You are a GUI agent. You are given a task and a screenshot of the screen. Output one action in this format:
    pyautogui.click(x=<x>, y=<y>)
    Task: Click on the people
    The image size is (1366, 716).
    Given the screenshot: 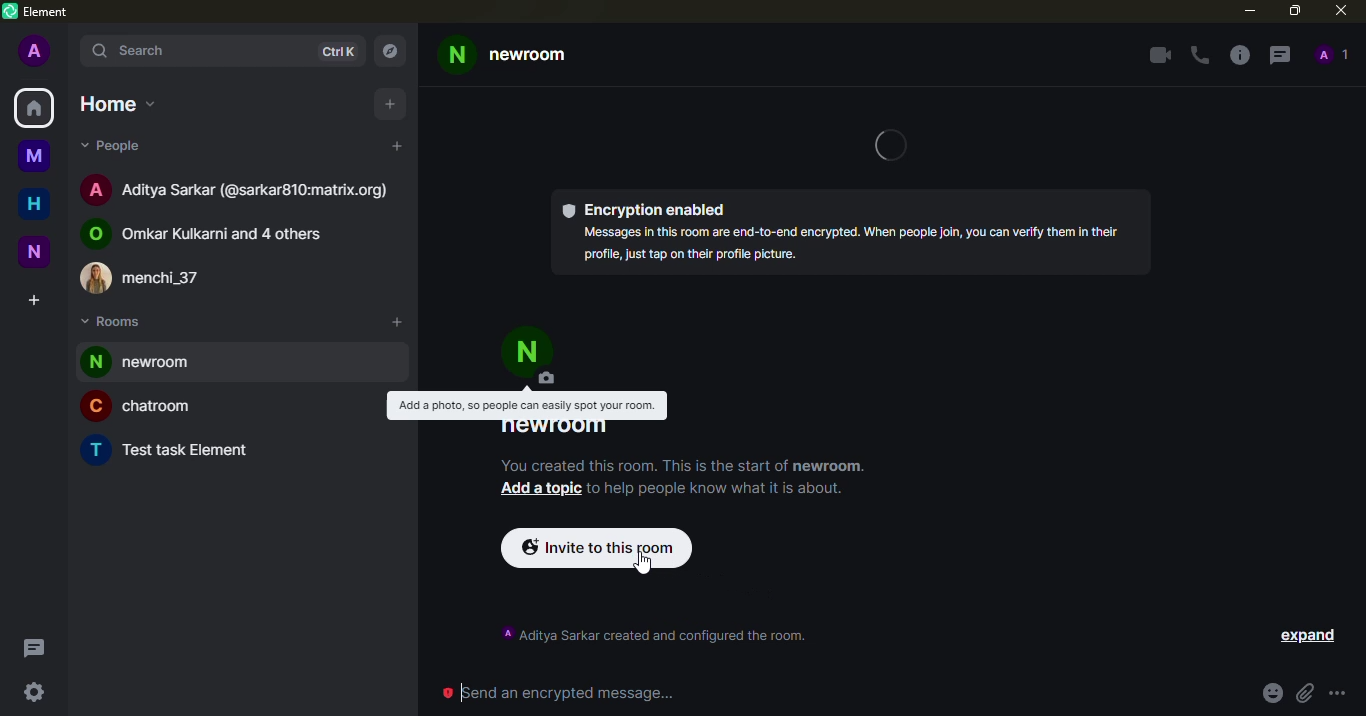 What is the action you would take?
    pyautogui.click(x=119, y=146)
    